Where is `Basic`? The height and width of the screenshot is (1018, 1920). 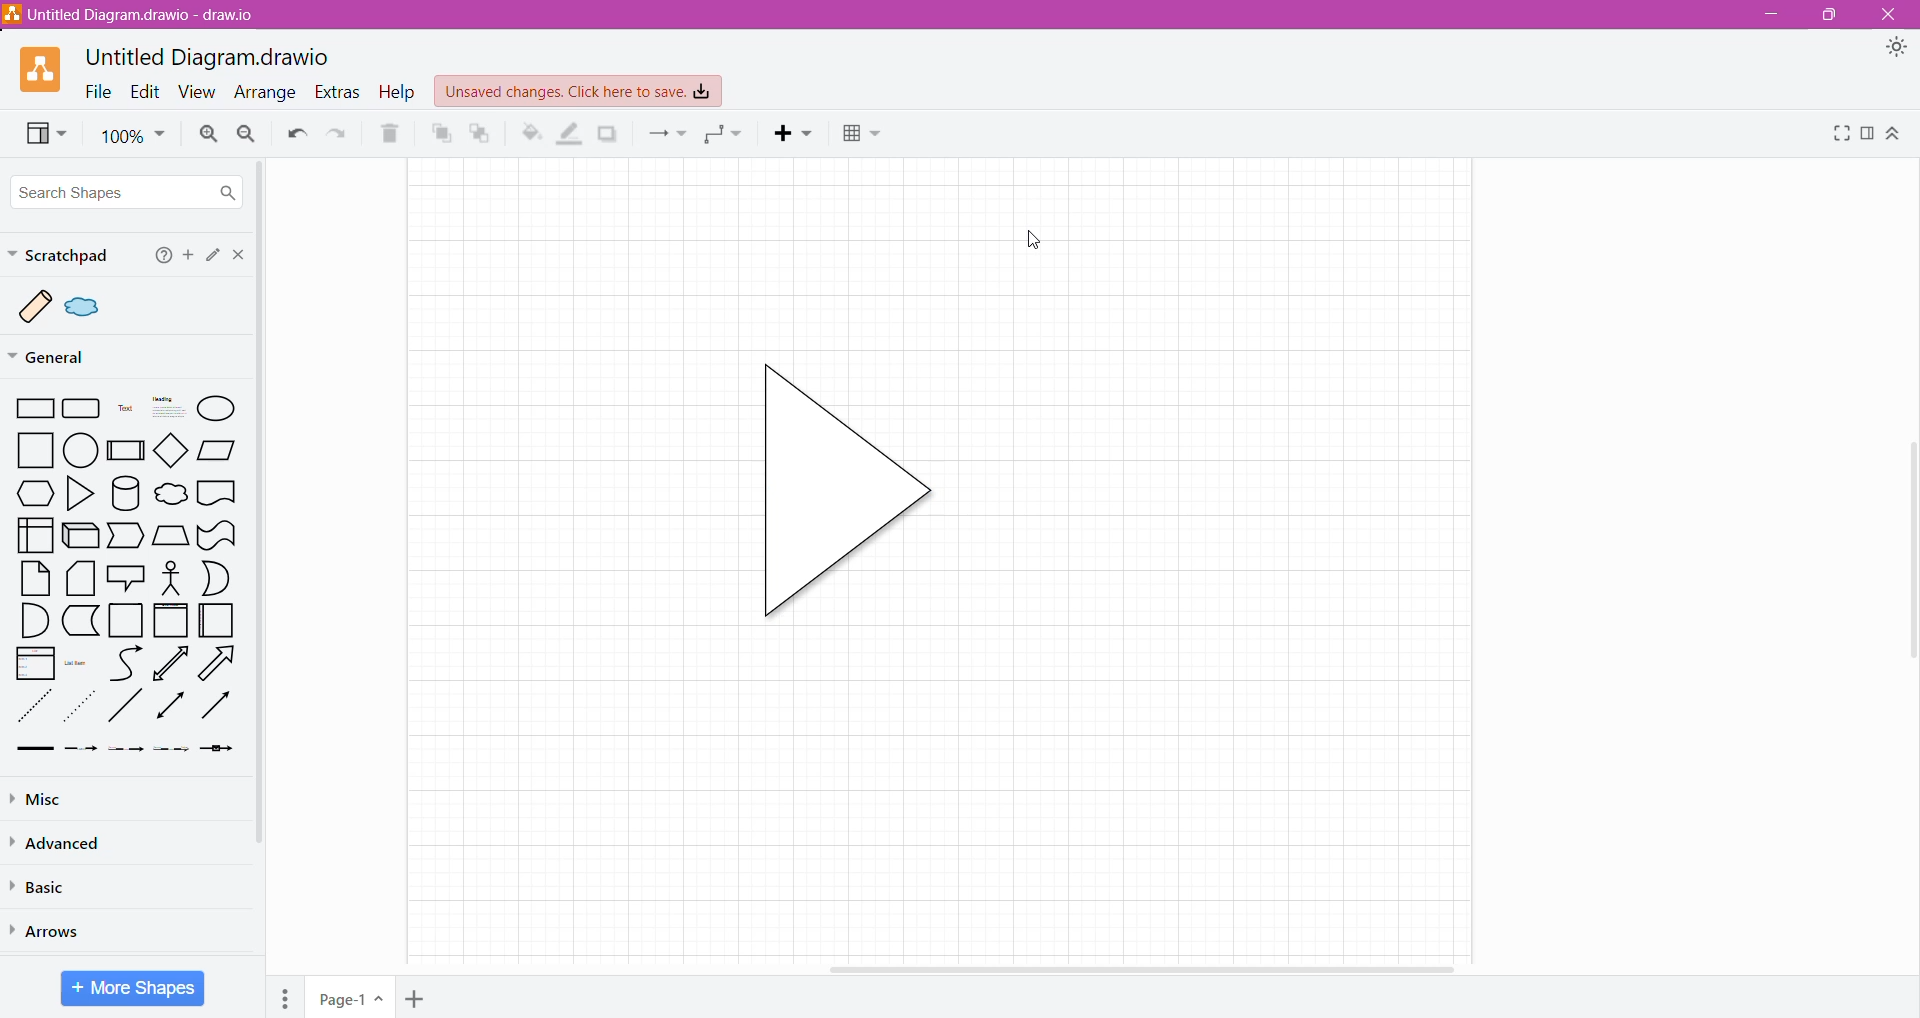
Basic is located at coordinates (43, 887).